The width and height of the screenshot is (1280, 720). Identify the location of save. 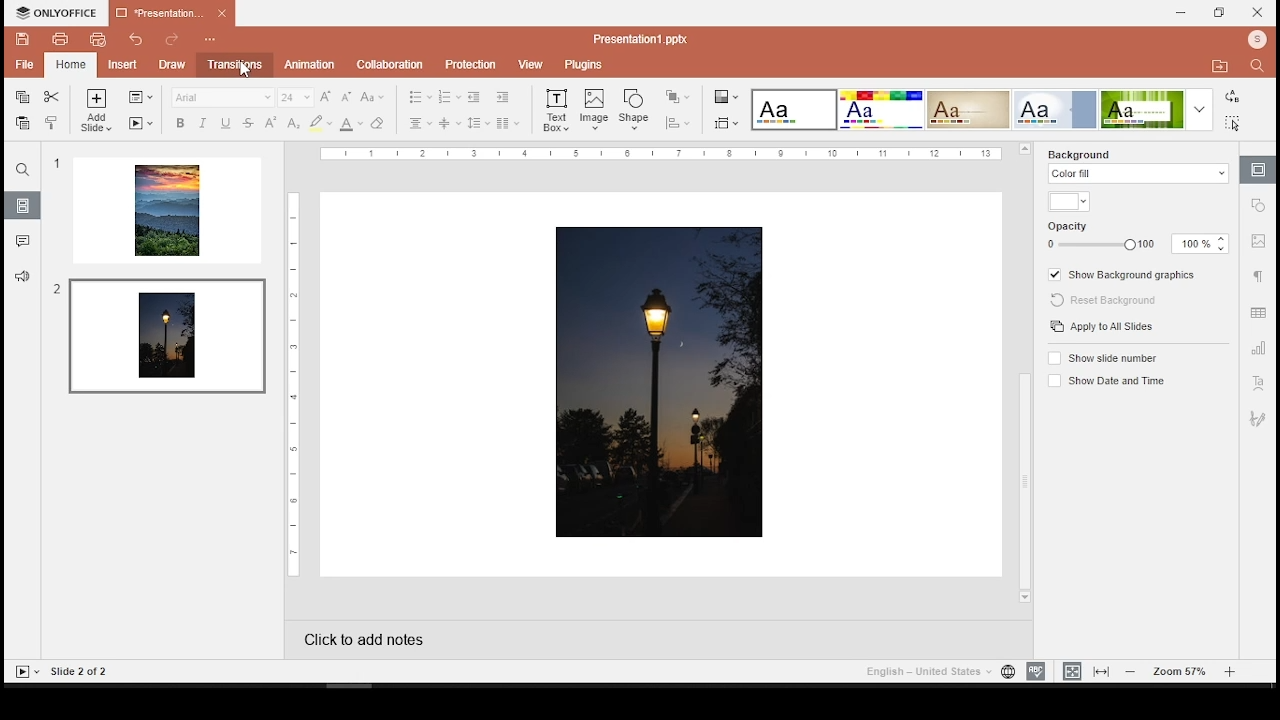
(24, 39).